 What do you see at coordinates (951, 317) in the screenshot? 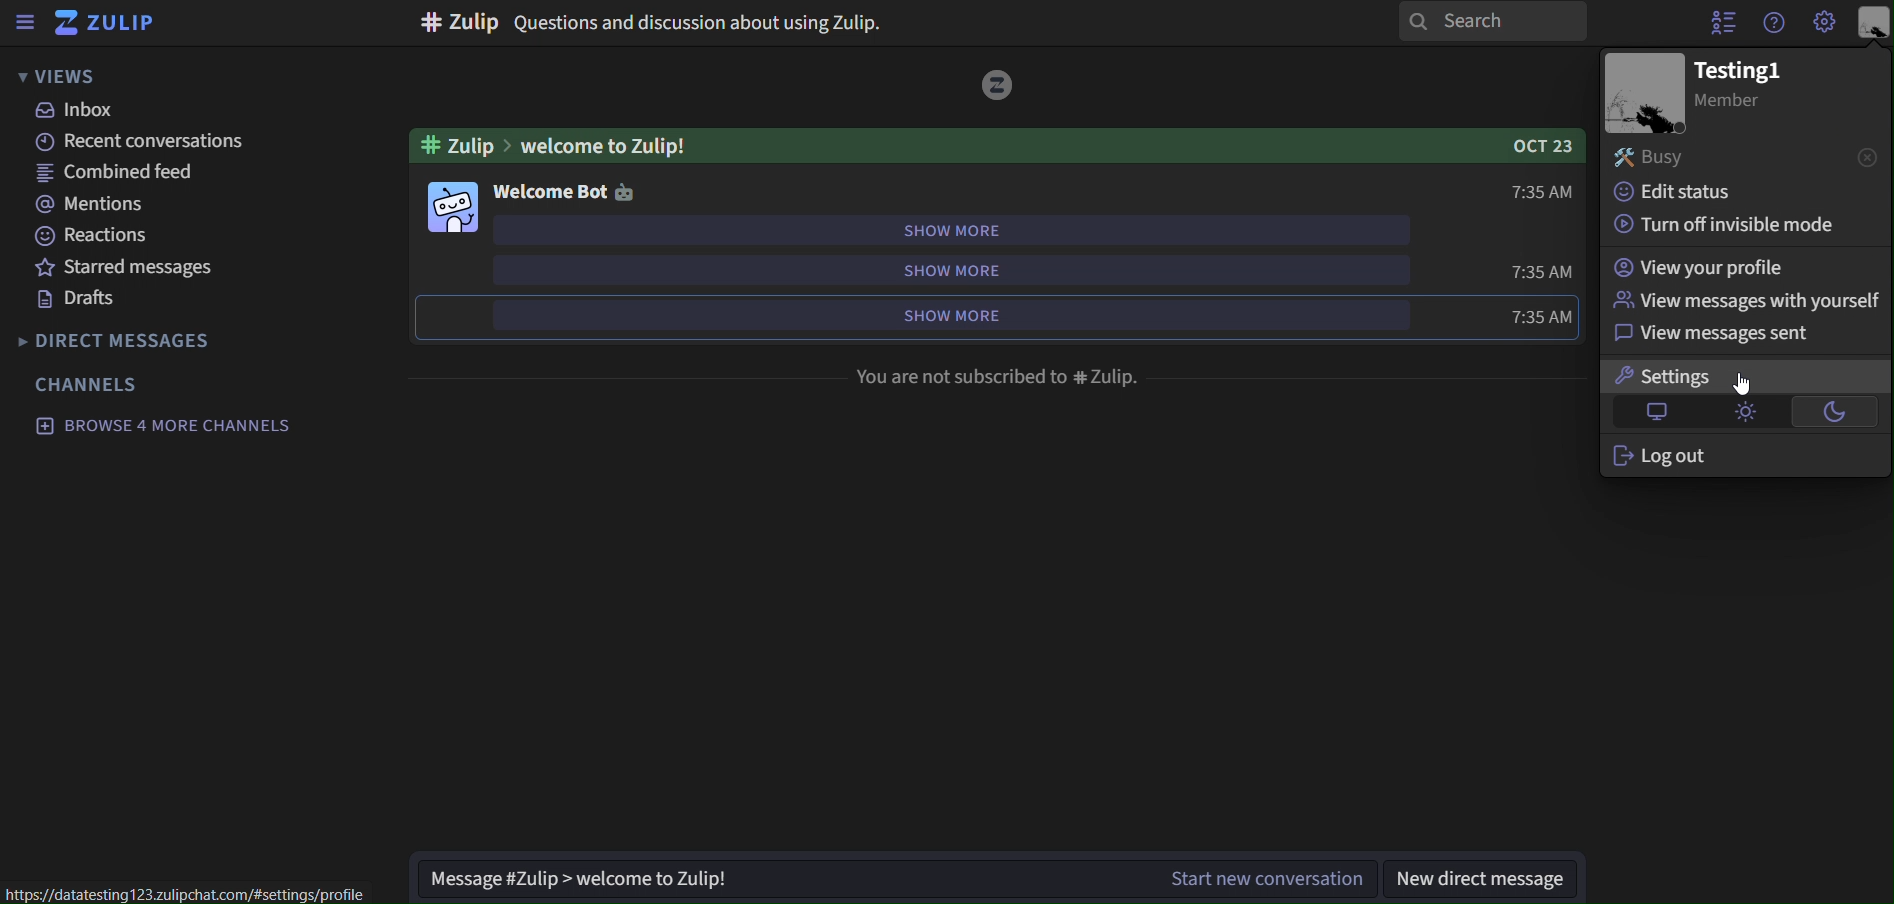
I see `show more` at bounding box center [951, 317].